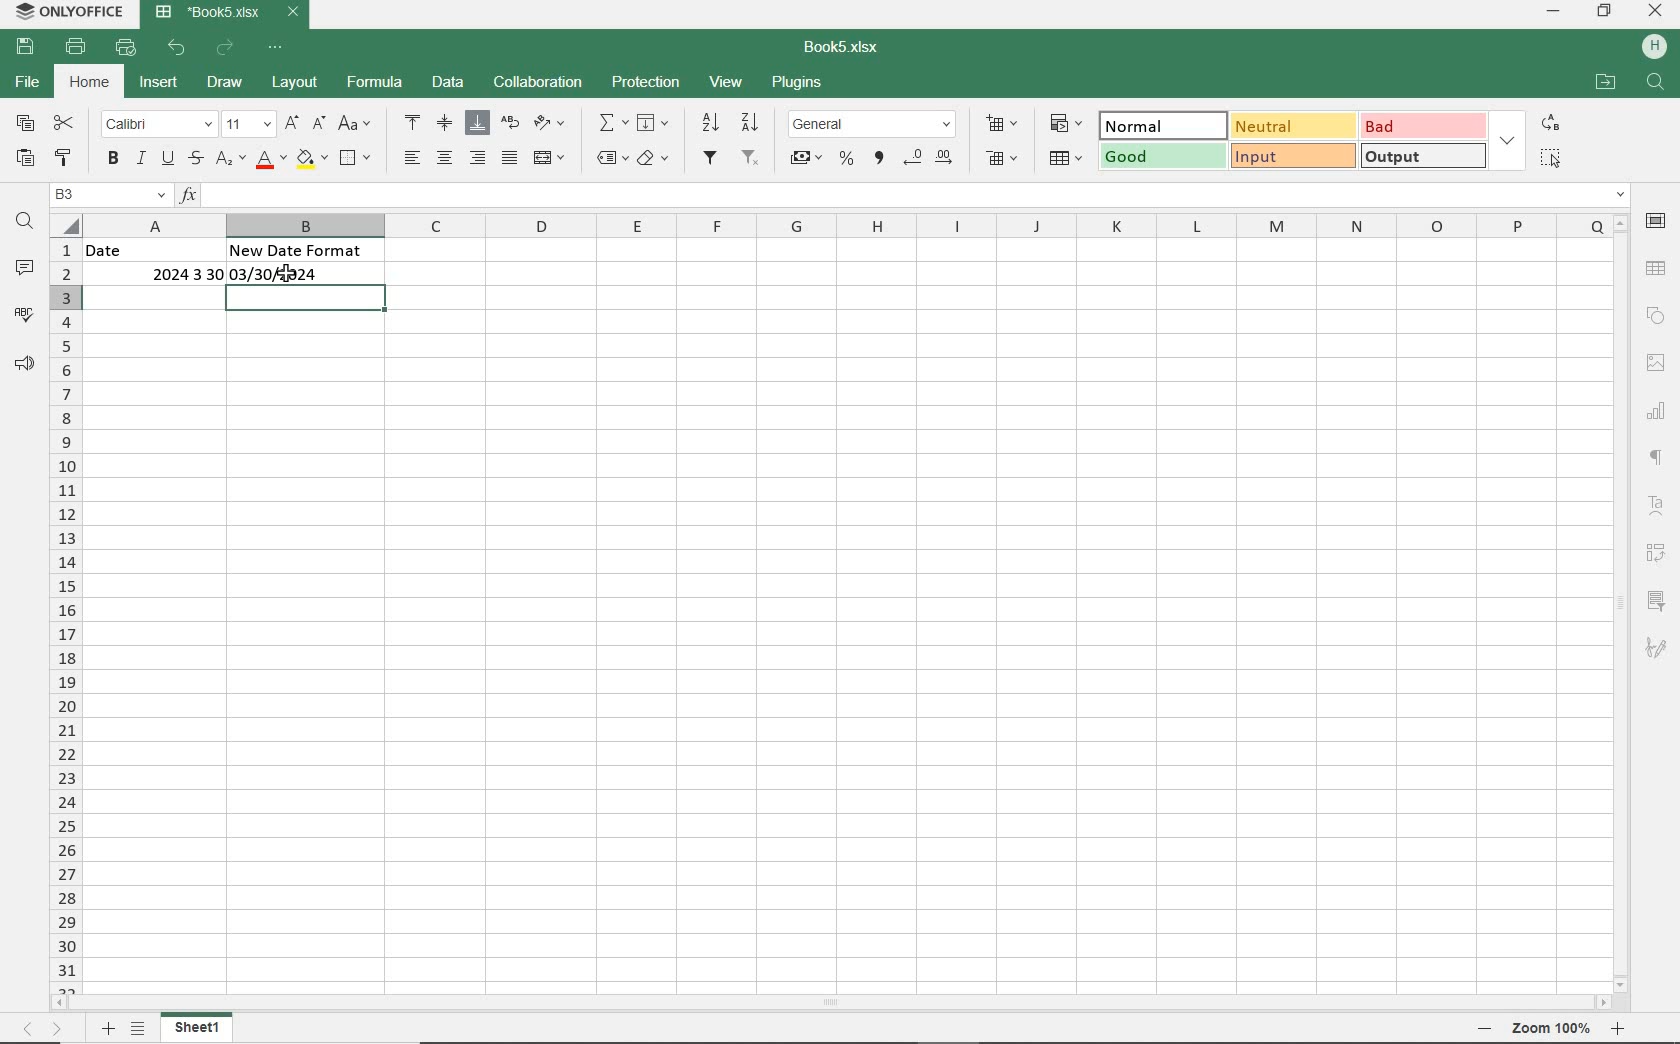 The height and width of the screenshot is (1044, 1680). Describe the element at coordinates (1066, 157) in the screenshot. I see `FORMAT AS TABLE TEMPLATE` at that location.